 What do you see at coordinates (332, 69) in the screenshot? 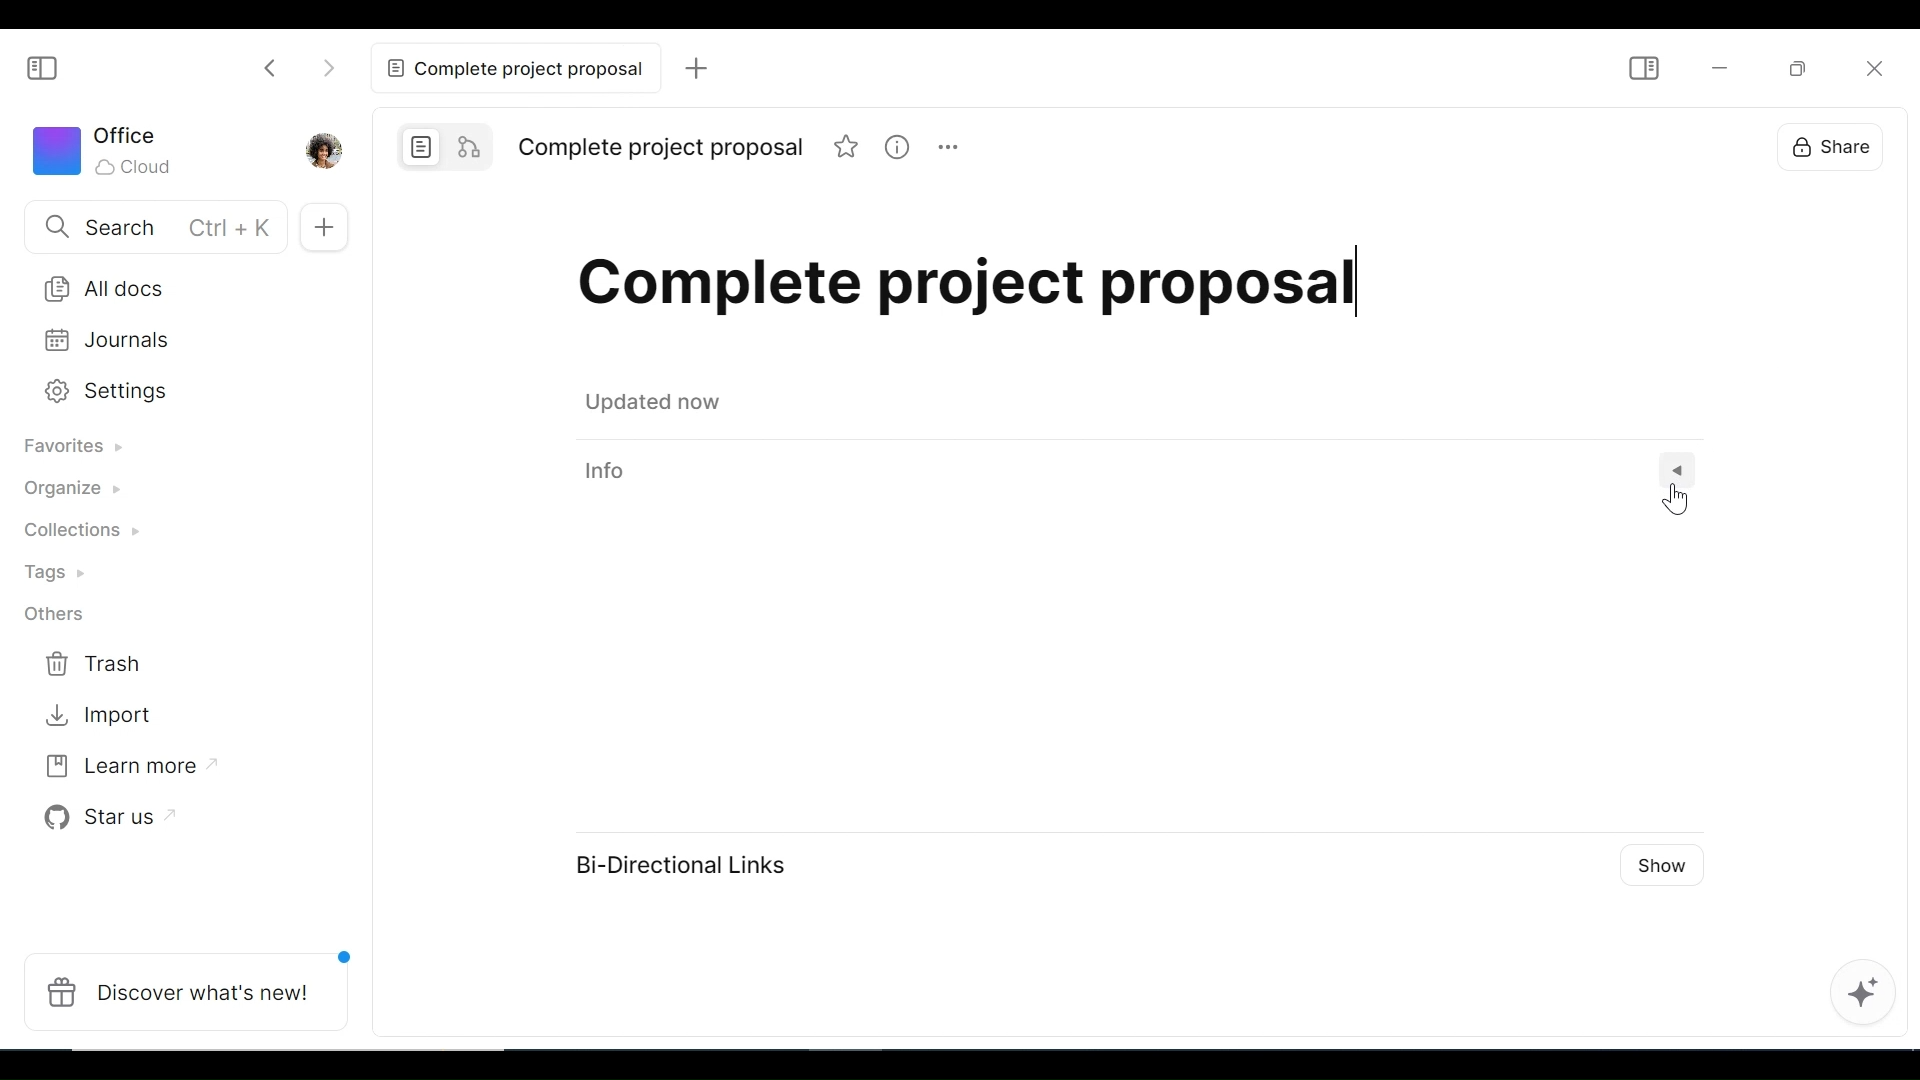
I see `Click to go forward` at bounding box center [332, 69].